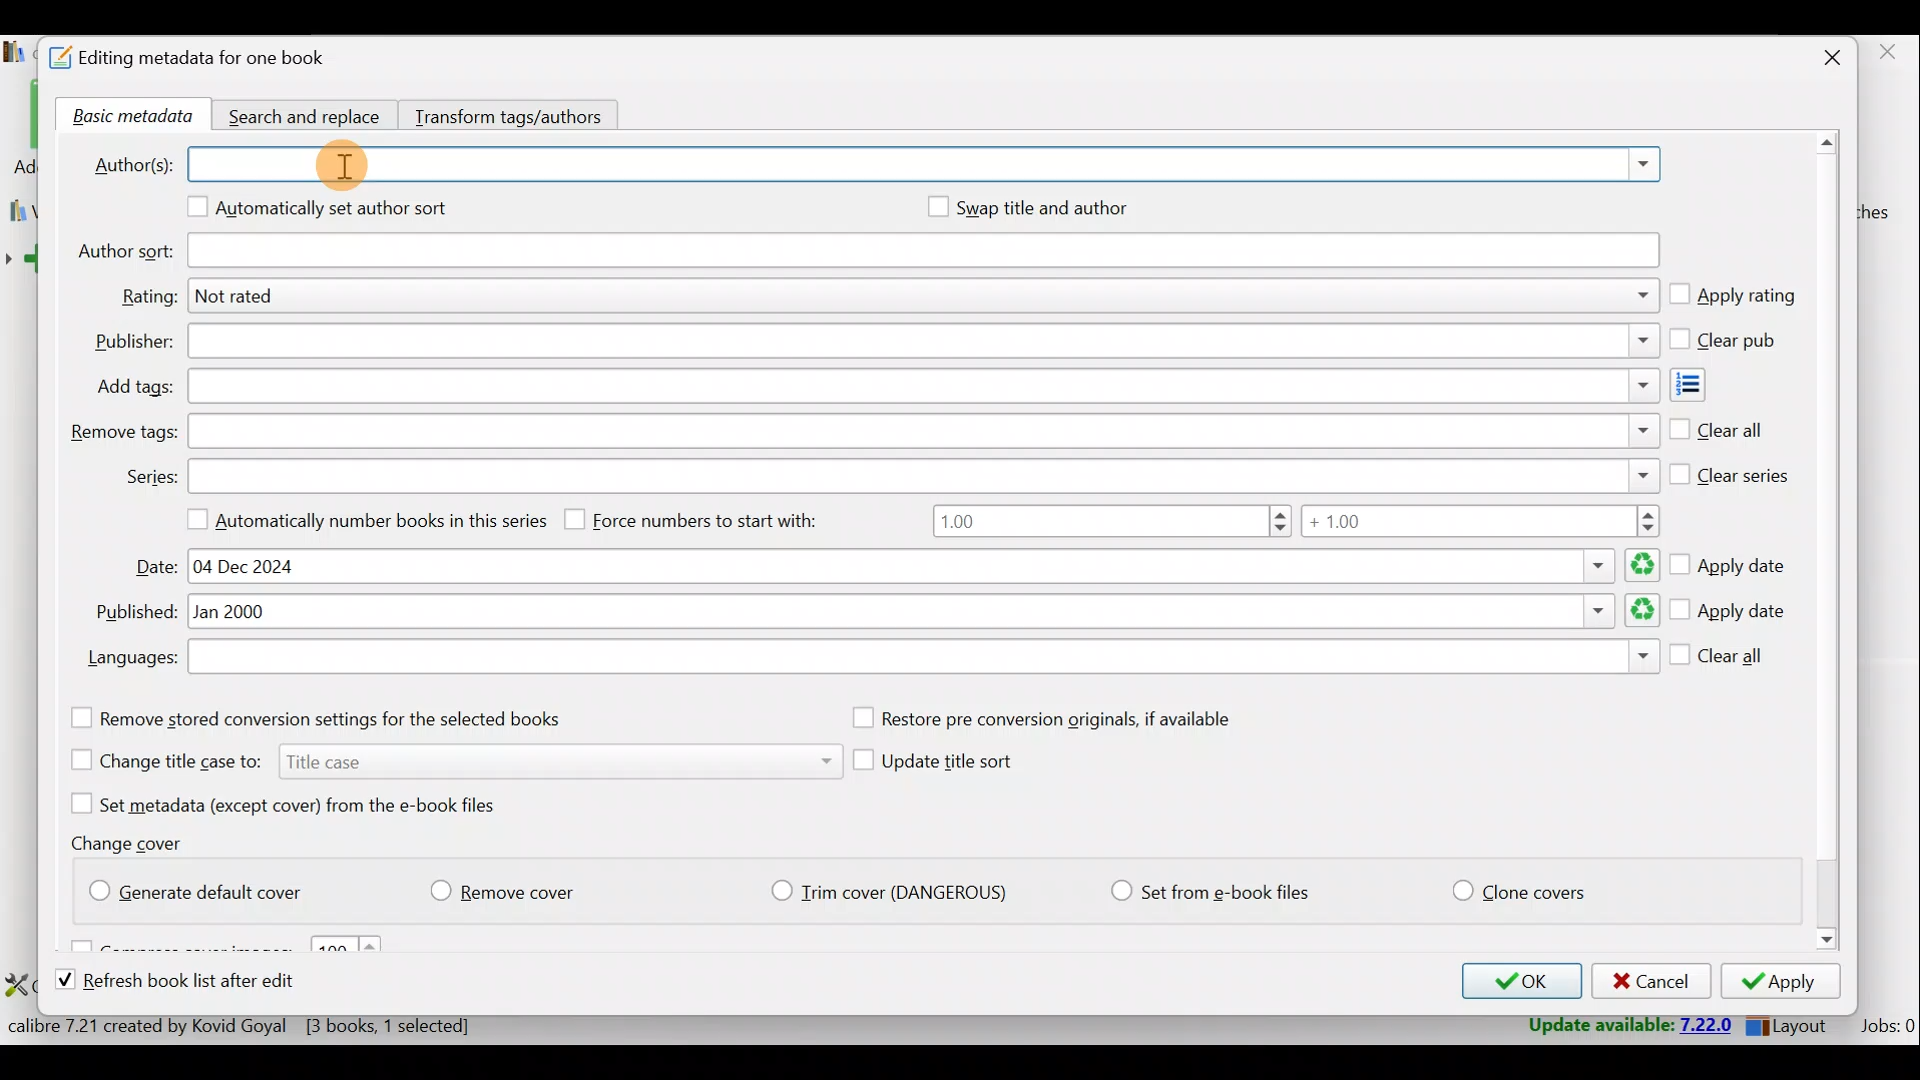 The image size is (1920, 1080). I want to click on Published, so click(925, 613).